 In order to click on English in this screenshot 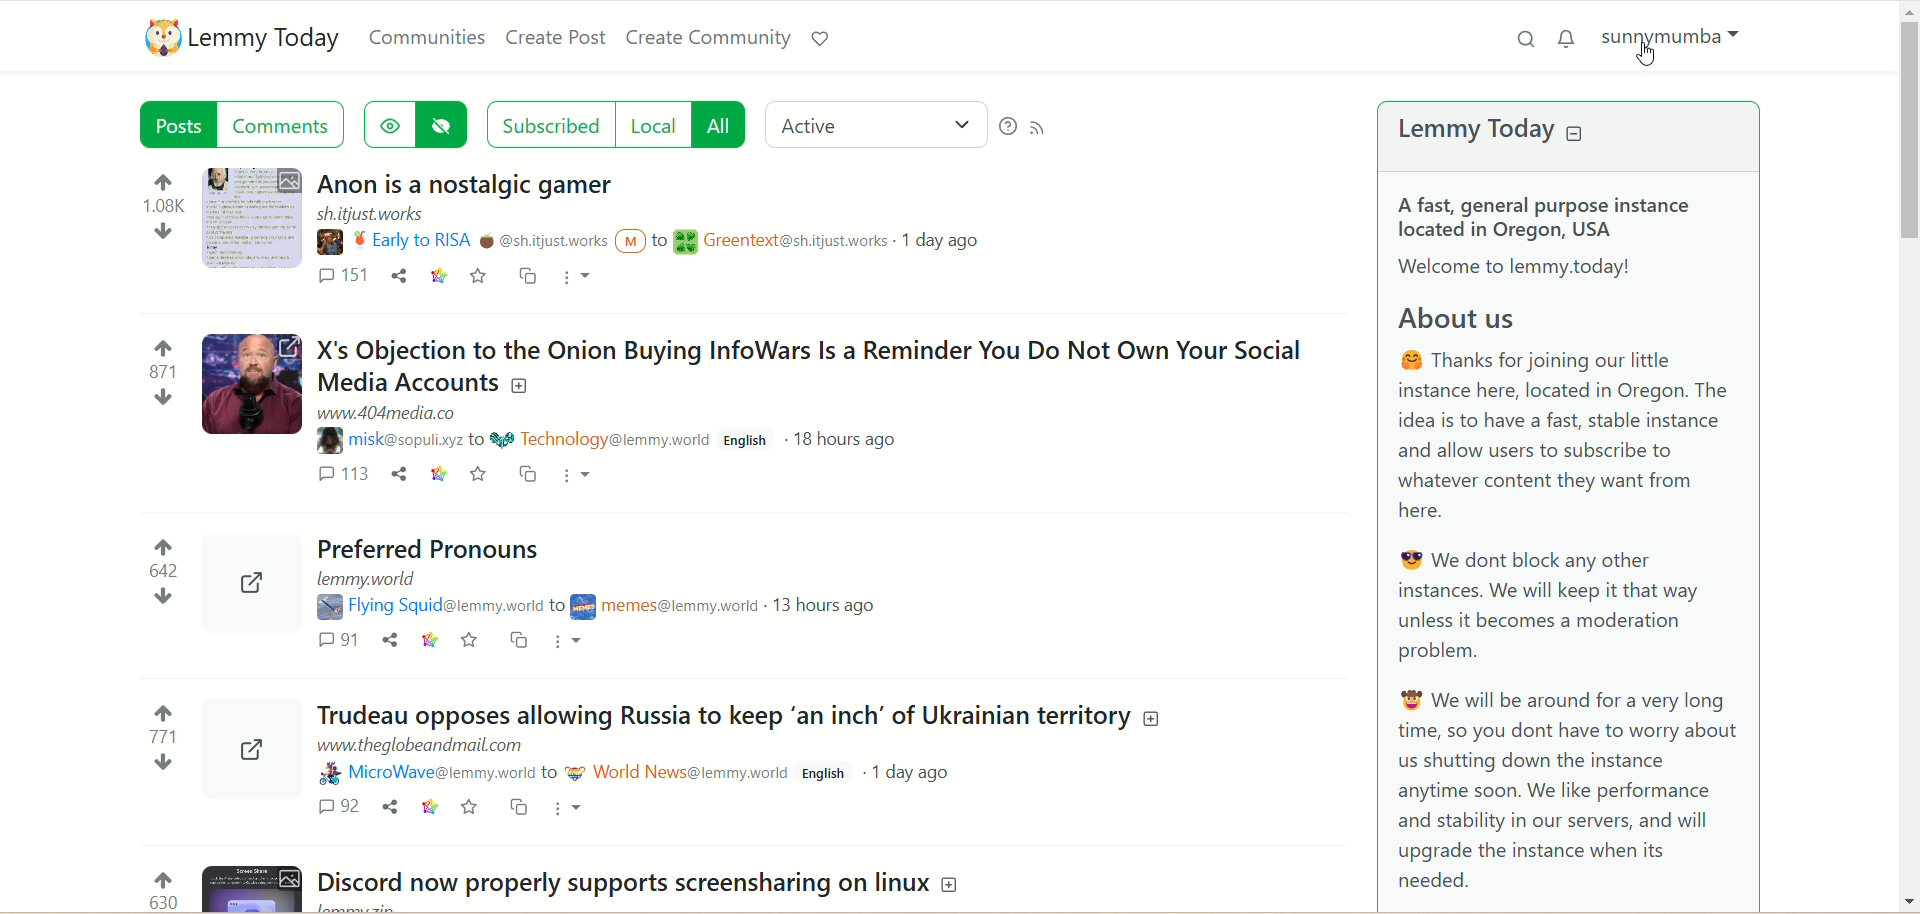, I will do `click(821, 774)`.